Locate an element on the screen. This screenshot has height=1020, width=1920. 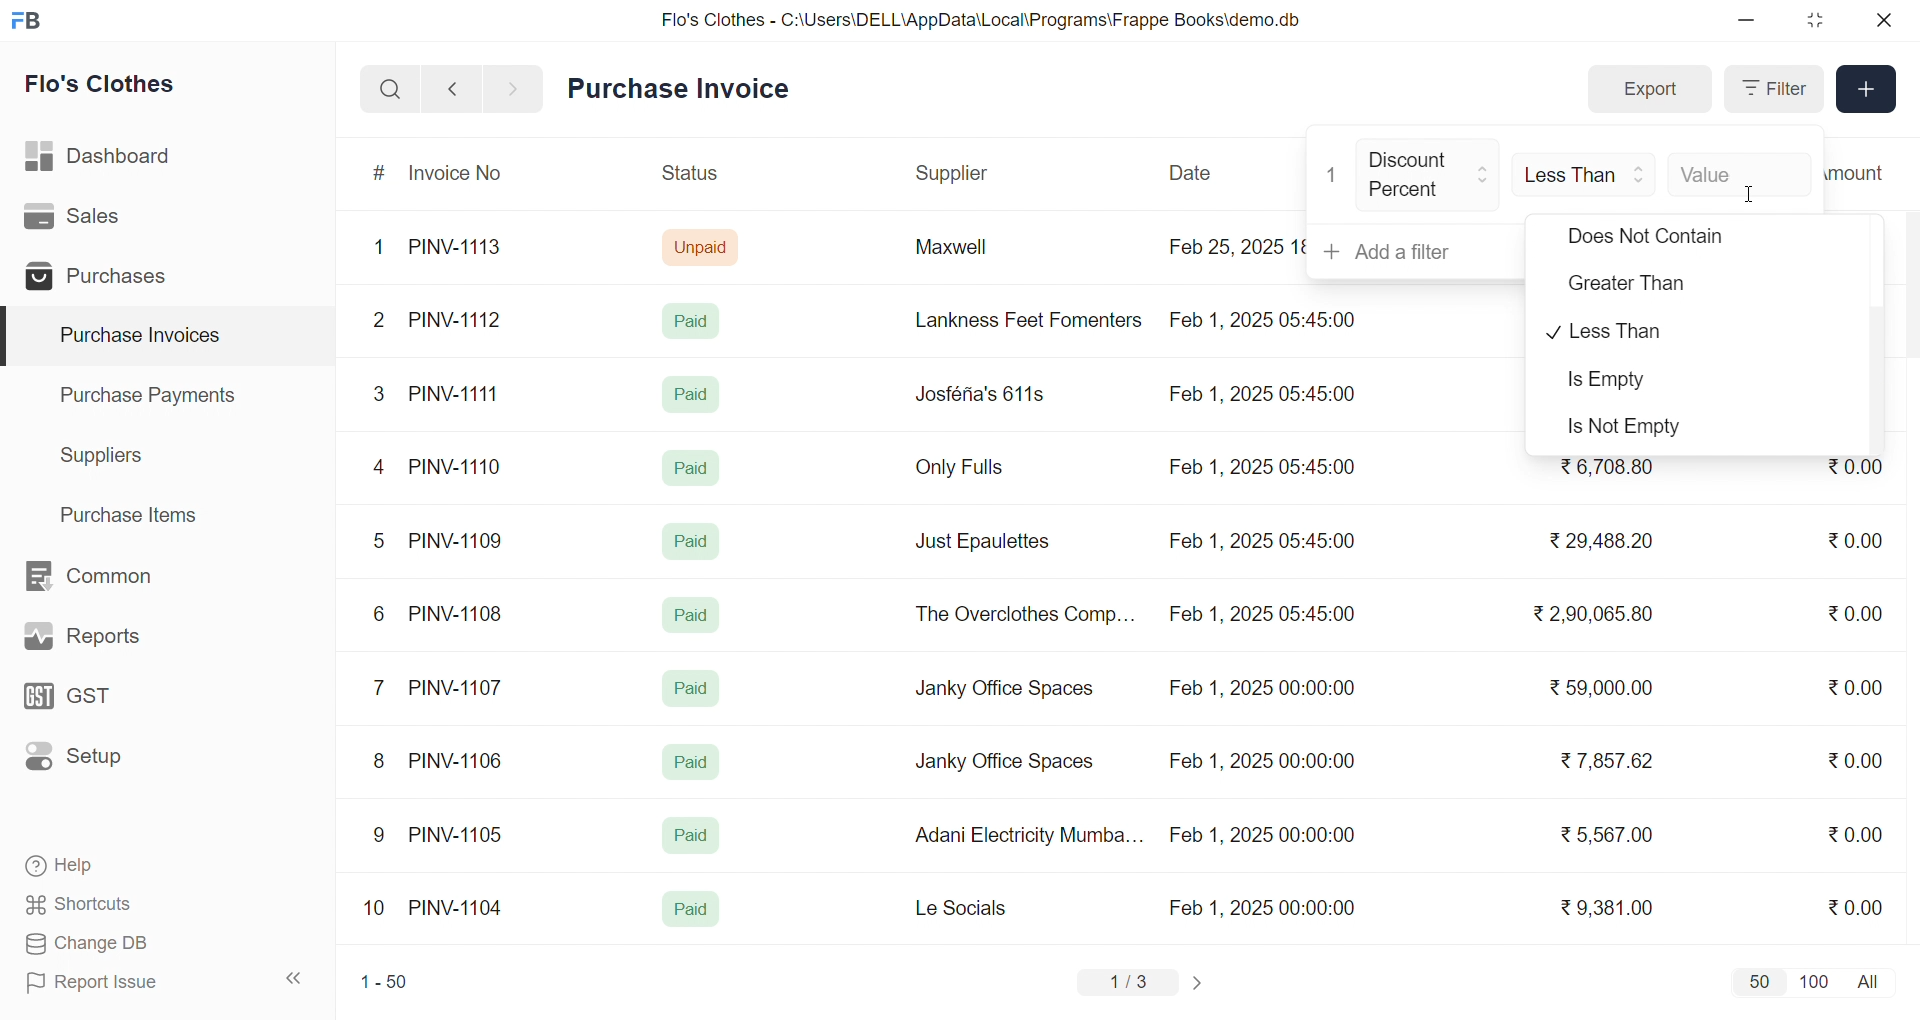
Feb 25, 2025 18:16:25 is located at coordinates (1234, 246).